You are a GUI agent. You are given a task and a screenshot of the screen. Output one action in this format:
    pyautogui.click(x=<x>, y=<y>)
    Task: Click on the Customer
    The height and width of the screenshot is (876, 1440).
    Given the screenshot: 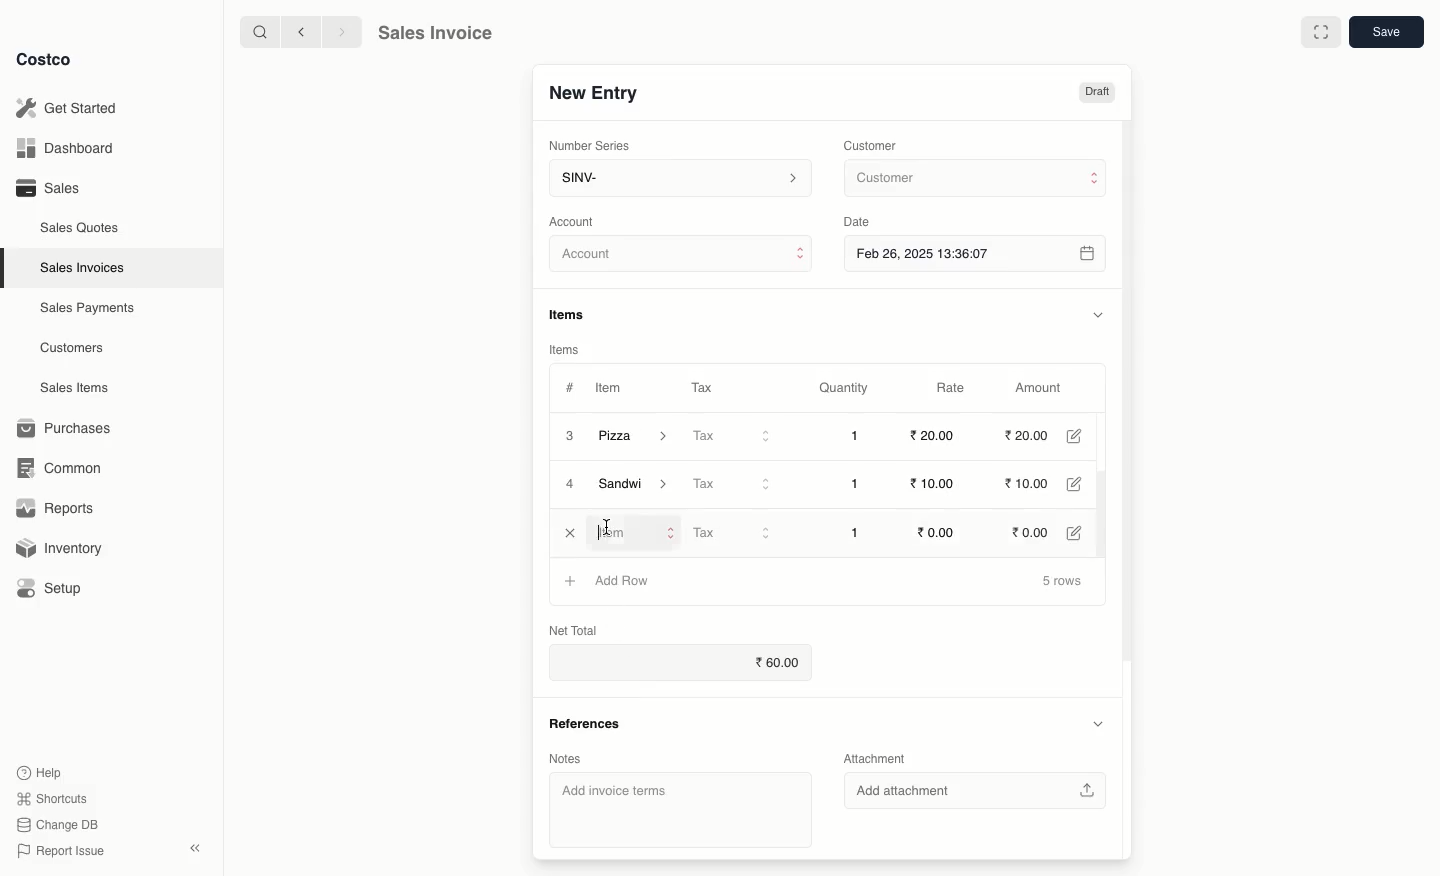 What is the action you would take?
    pyautogui.click(x=873, y=144)
    